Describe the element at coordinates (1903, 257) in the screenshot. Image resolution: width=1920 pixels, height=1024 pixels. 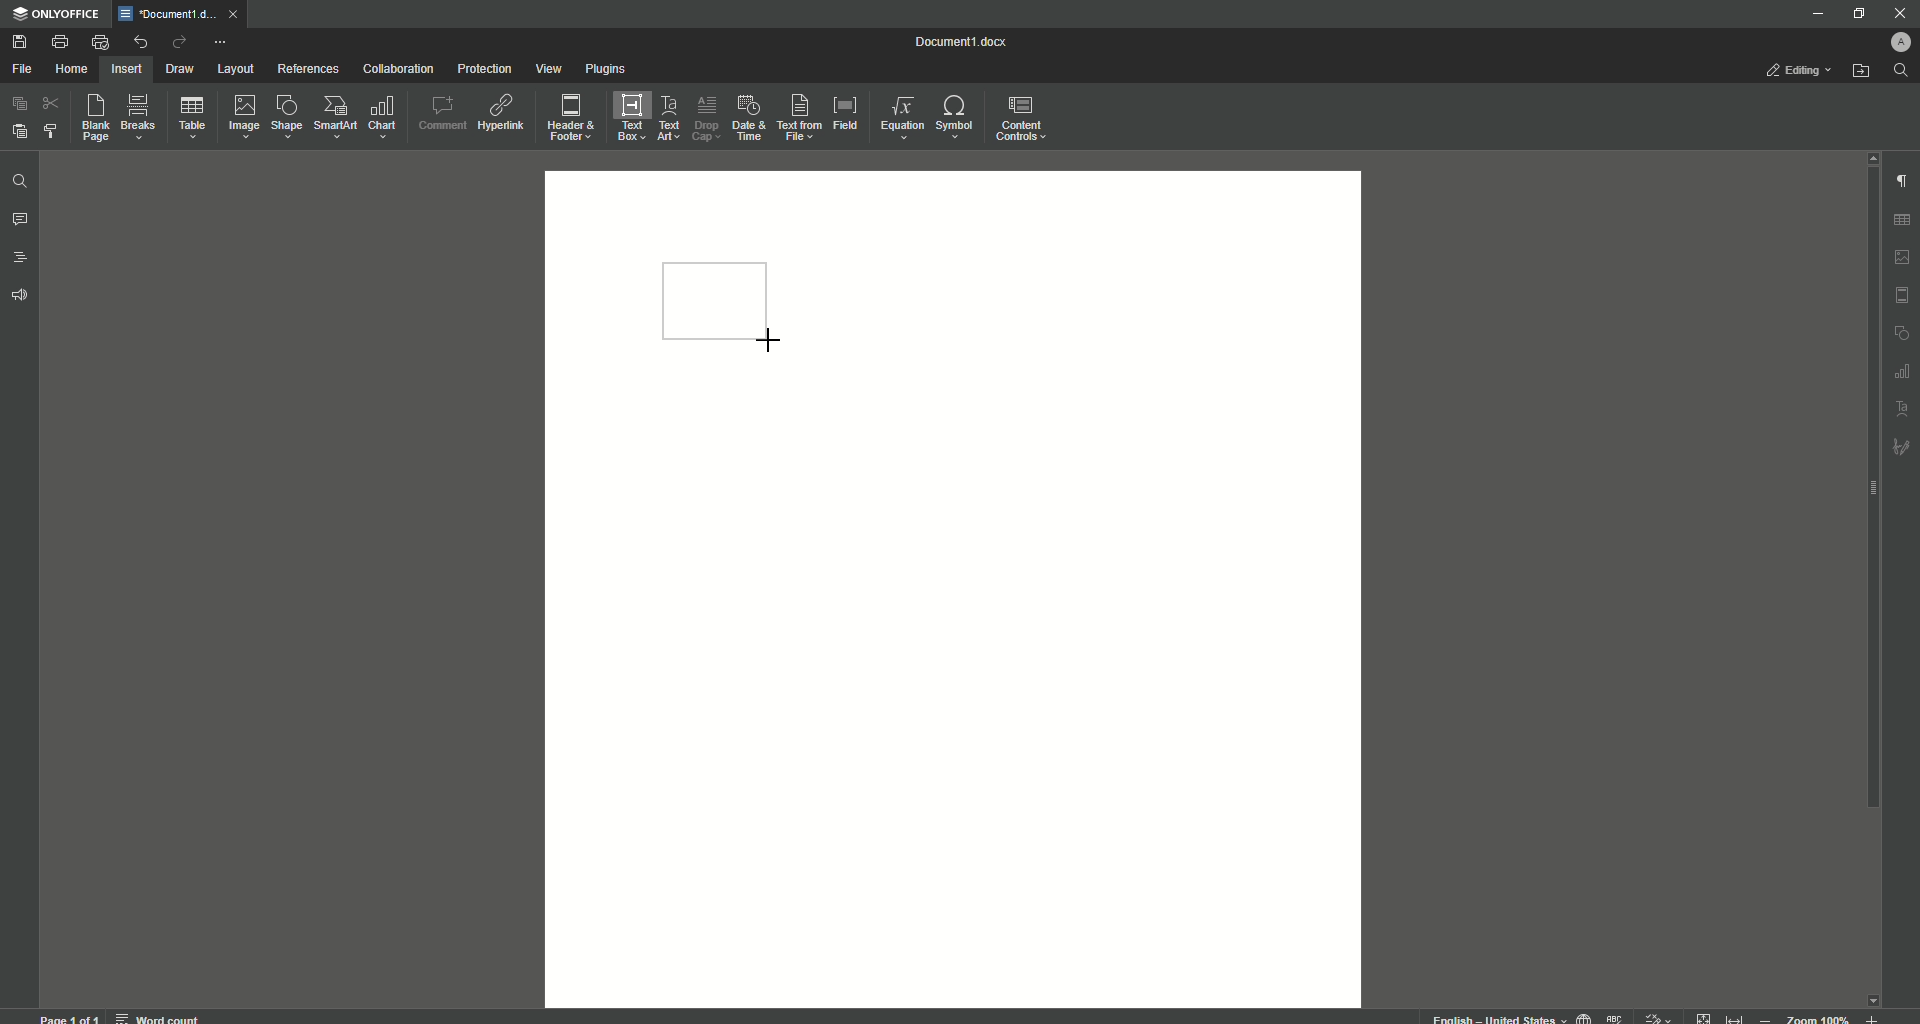
I see `image` at that location.